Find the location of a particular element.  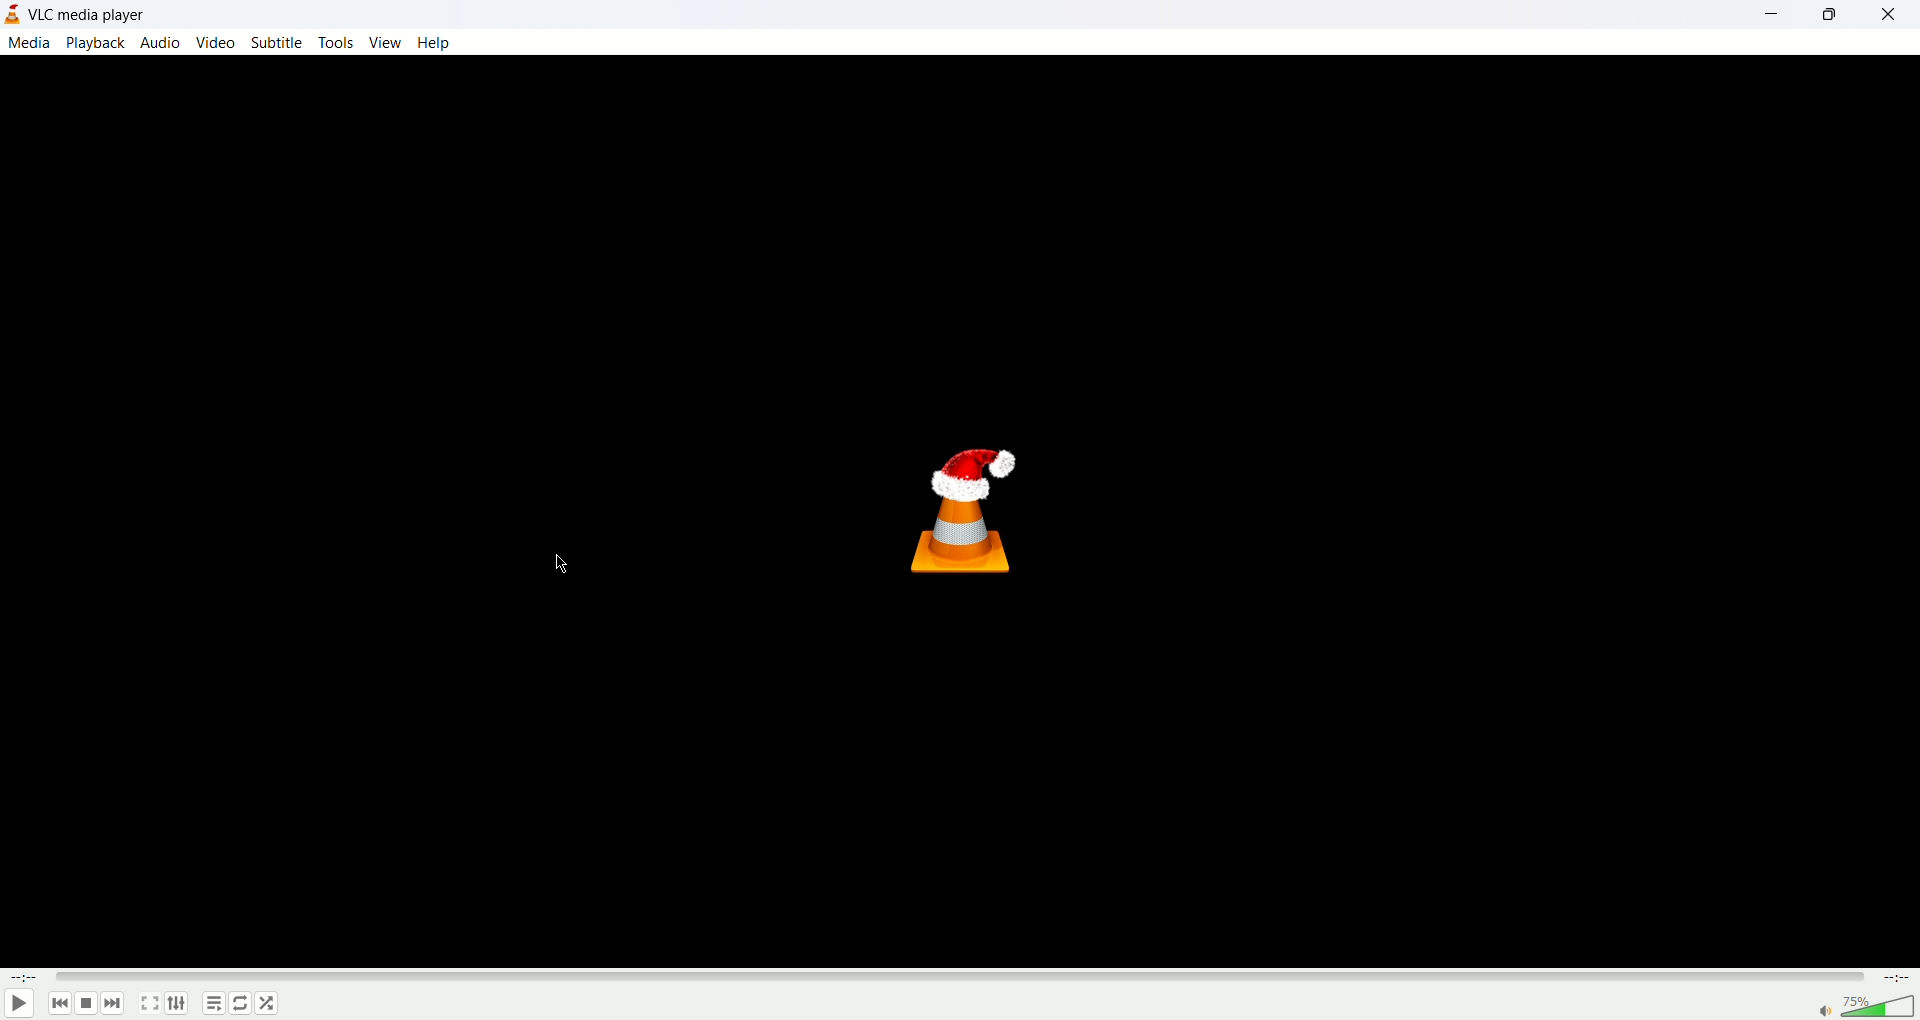

stop is located at coordinates (83, 1004).